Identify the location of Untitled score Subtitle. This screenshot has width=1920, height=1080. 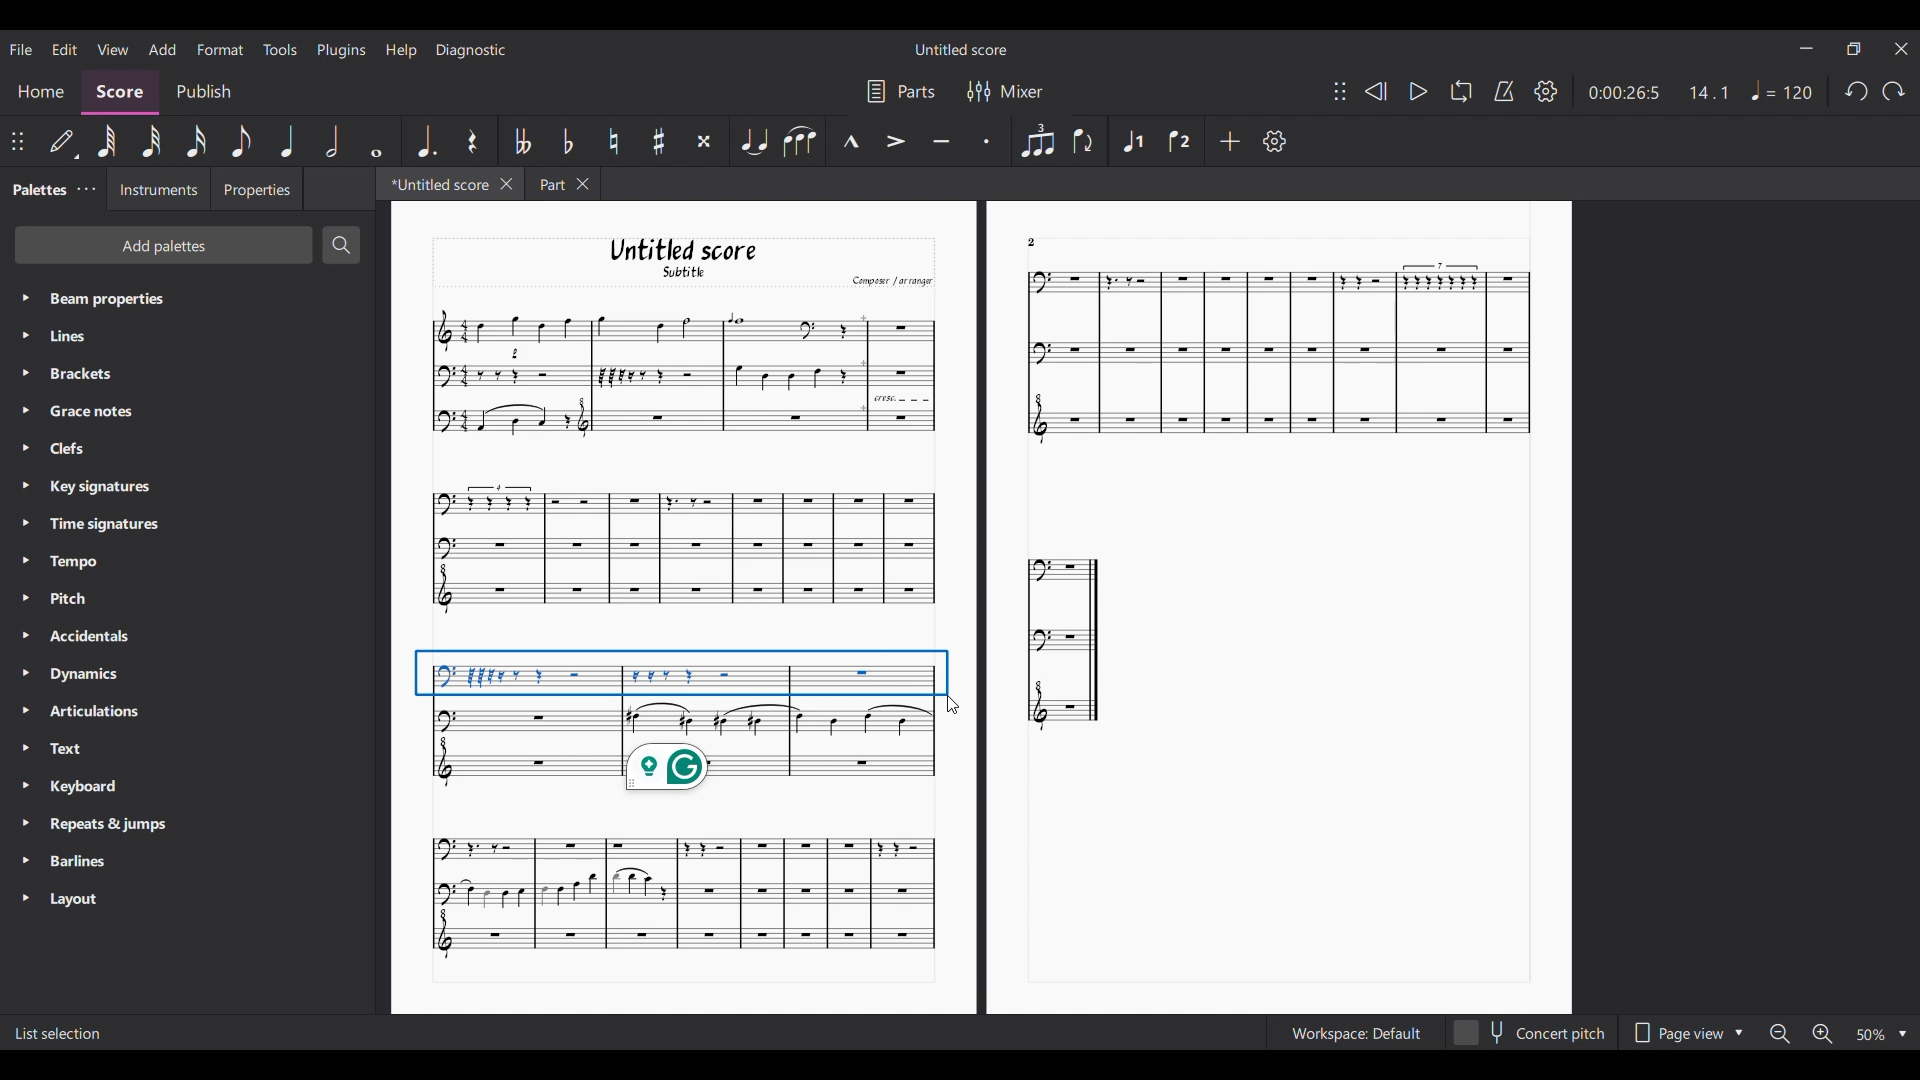
(702, 259).